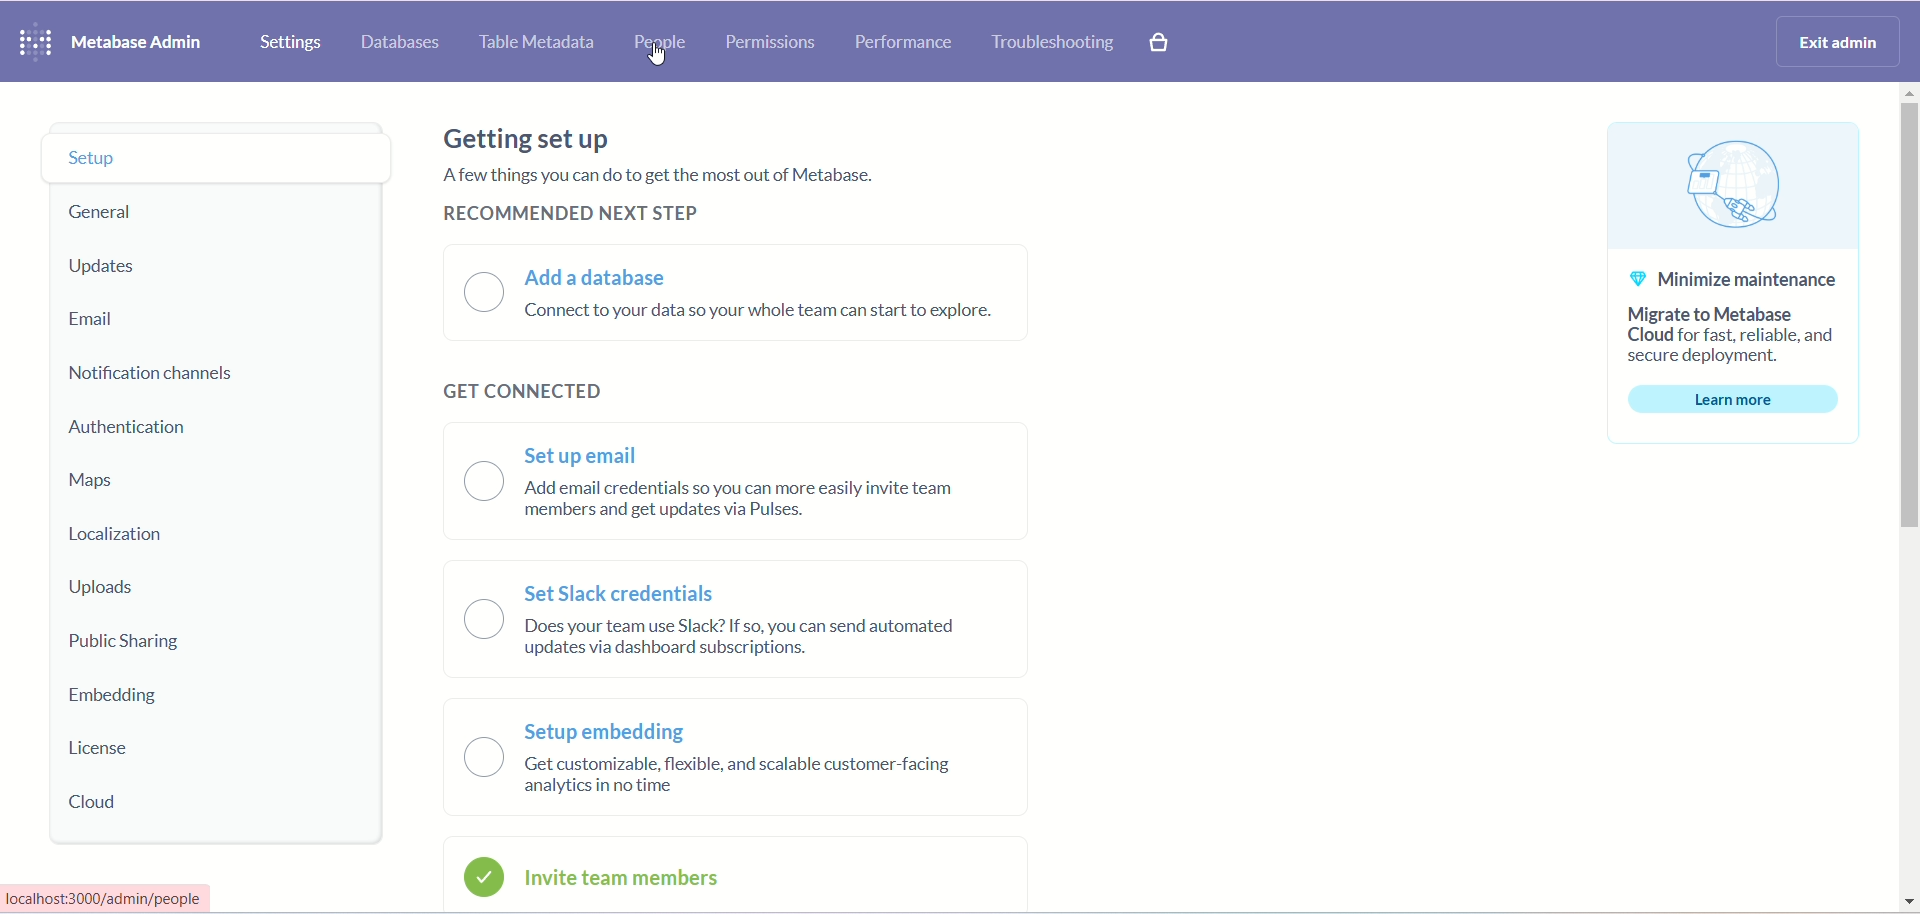  I want to click on text, so click(673, 195).